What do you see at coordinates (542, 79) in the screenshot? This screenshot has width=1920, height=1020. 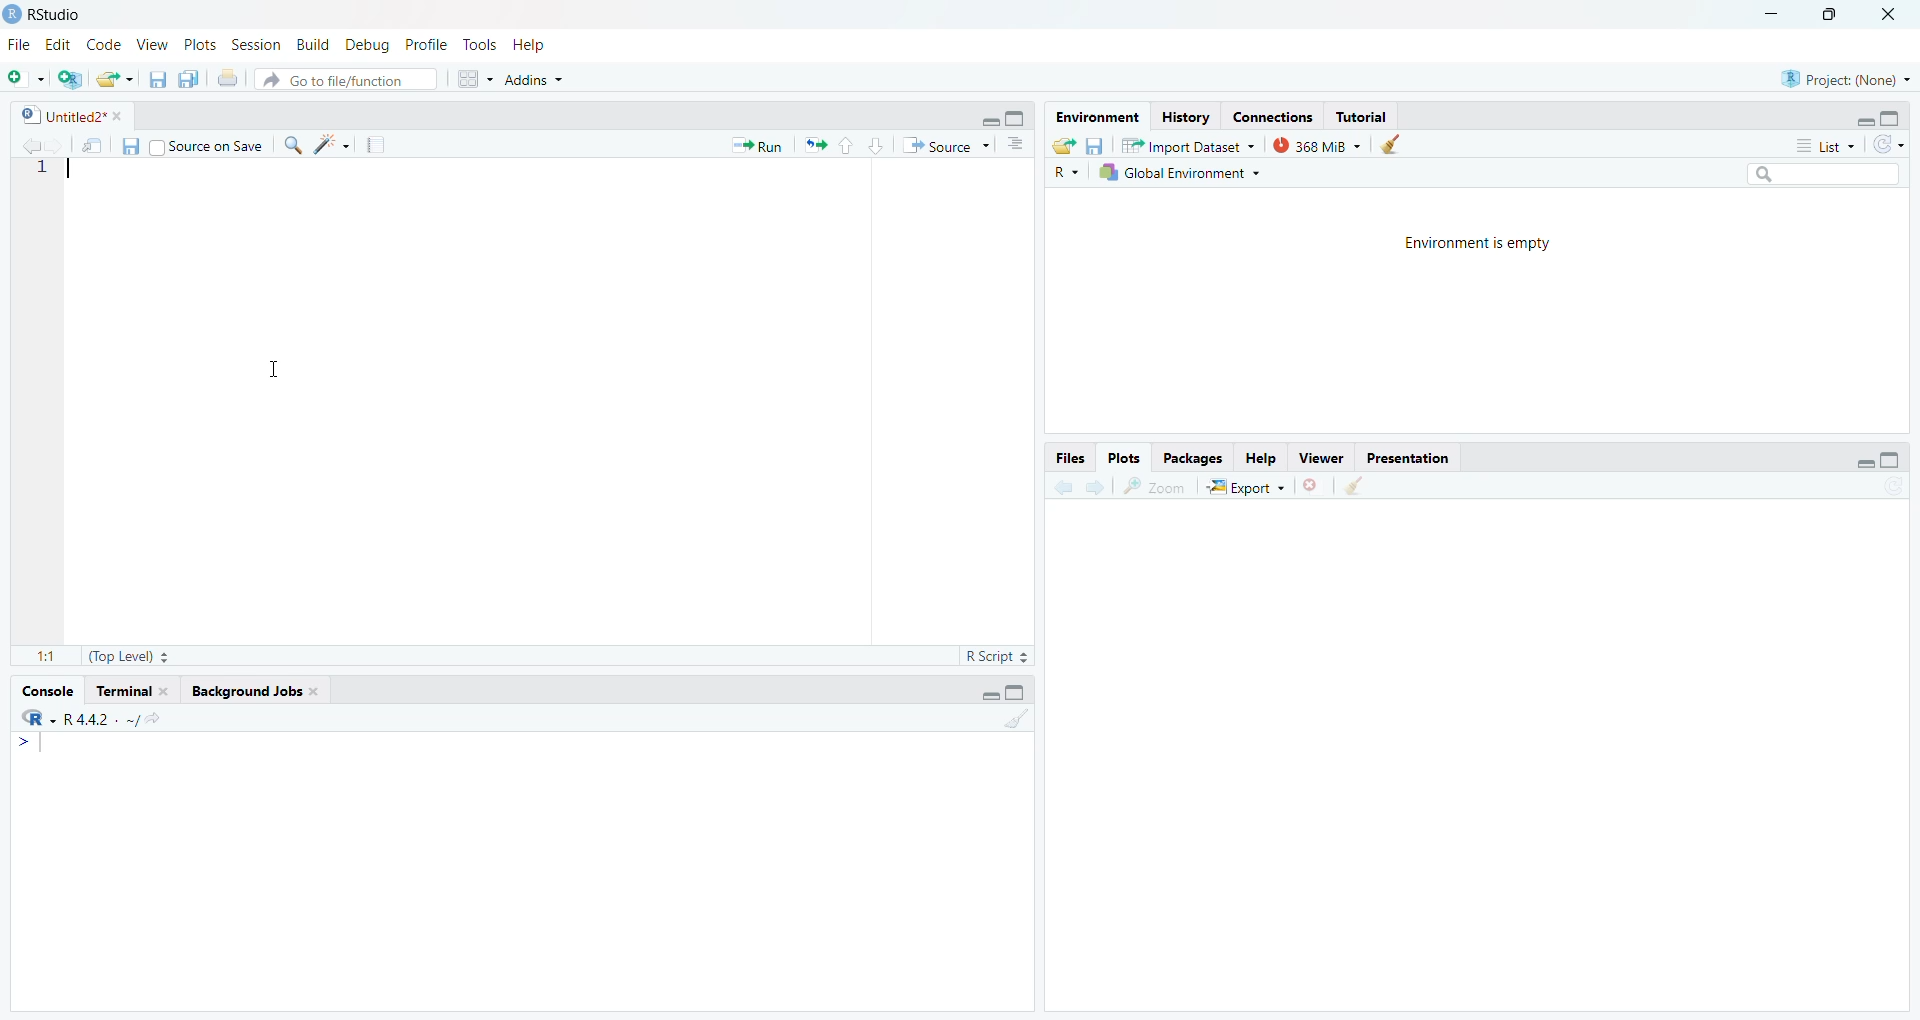 I see `+ Addins ~` at bounding box center [542, 79].